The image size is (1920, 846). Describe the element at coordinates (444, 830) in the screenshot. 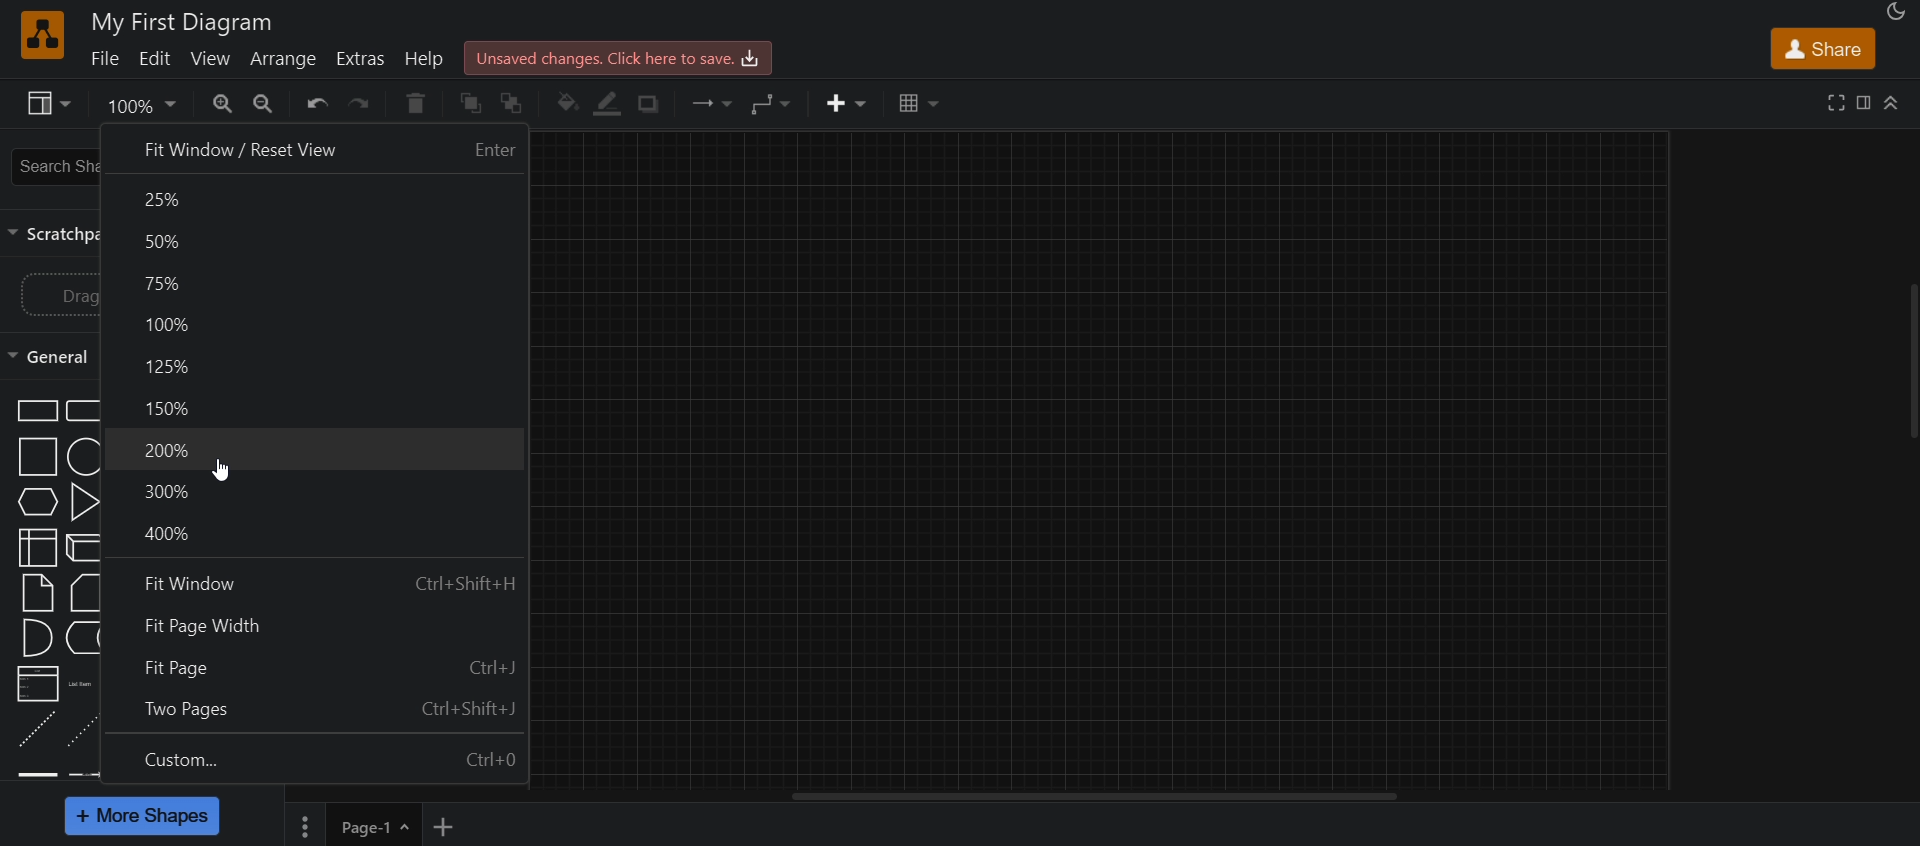

I see `new page` at that location.